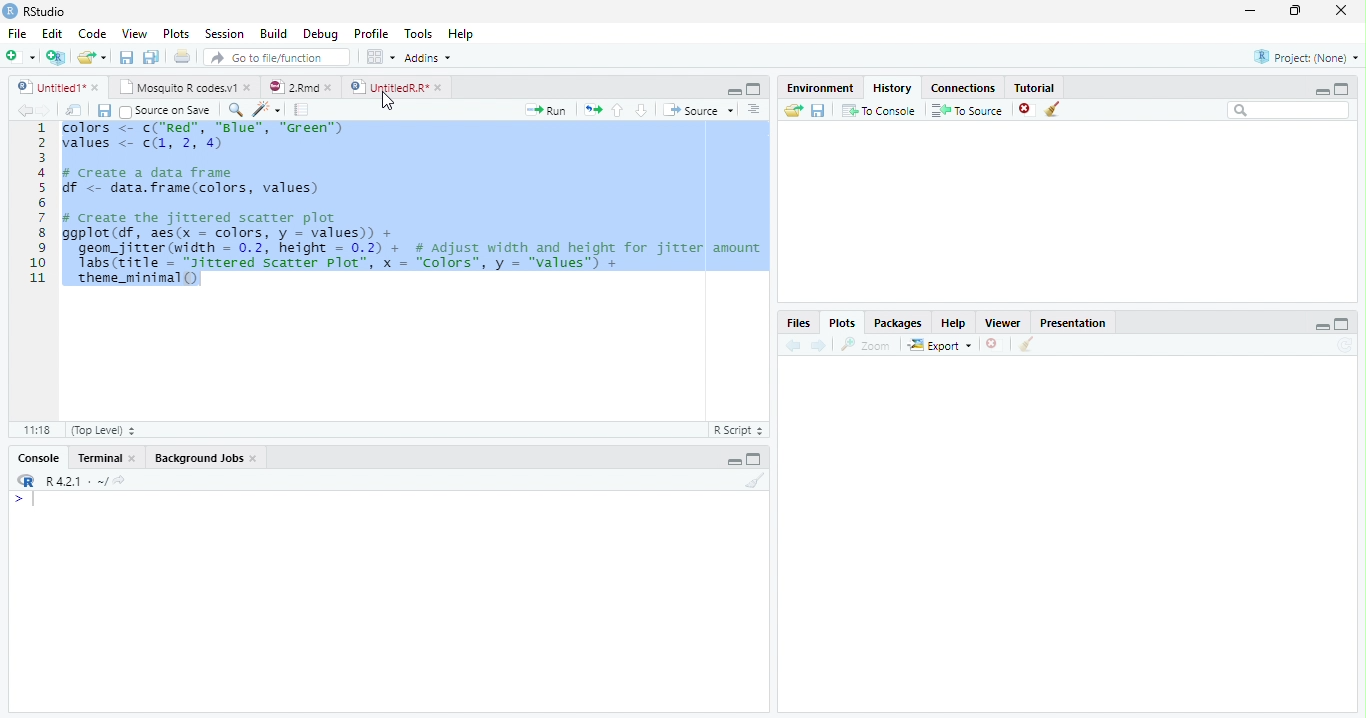 The width and height of the screenshot is (1366, 718). Describe the element at coordinates (254, 458) in the screenshot. I see `close` at that location.